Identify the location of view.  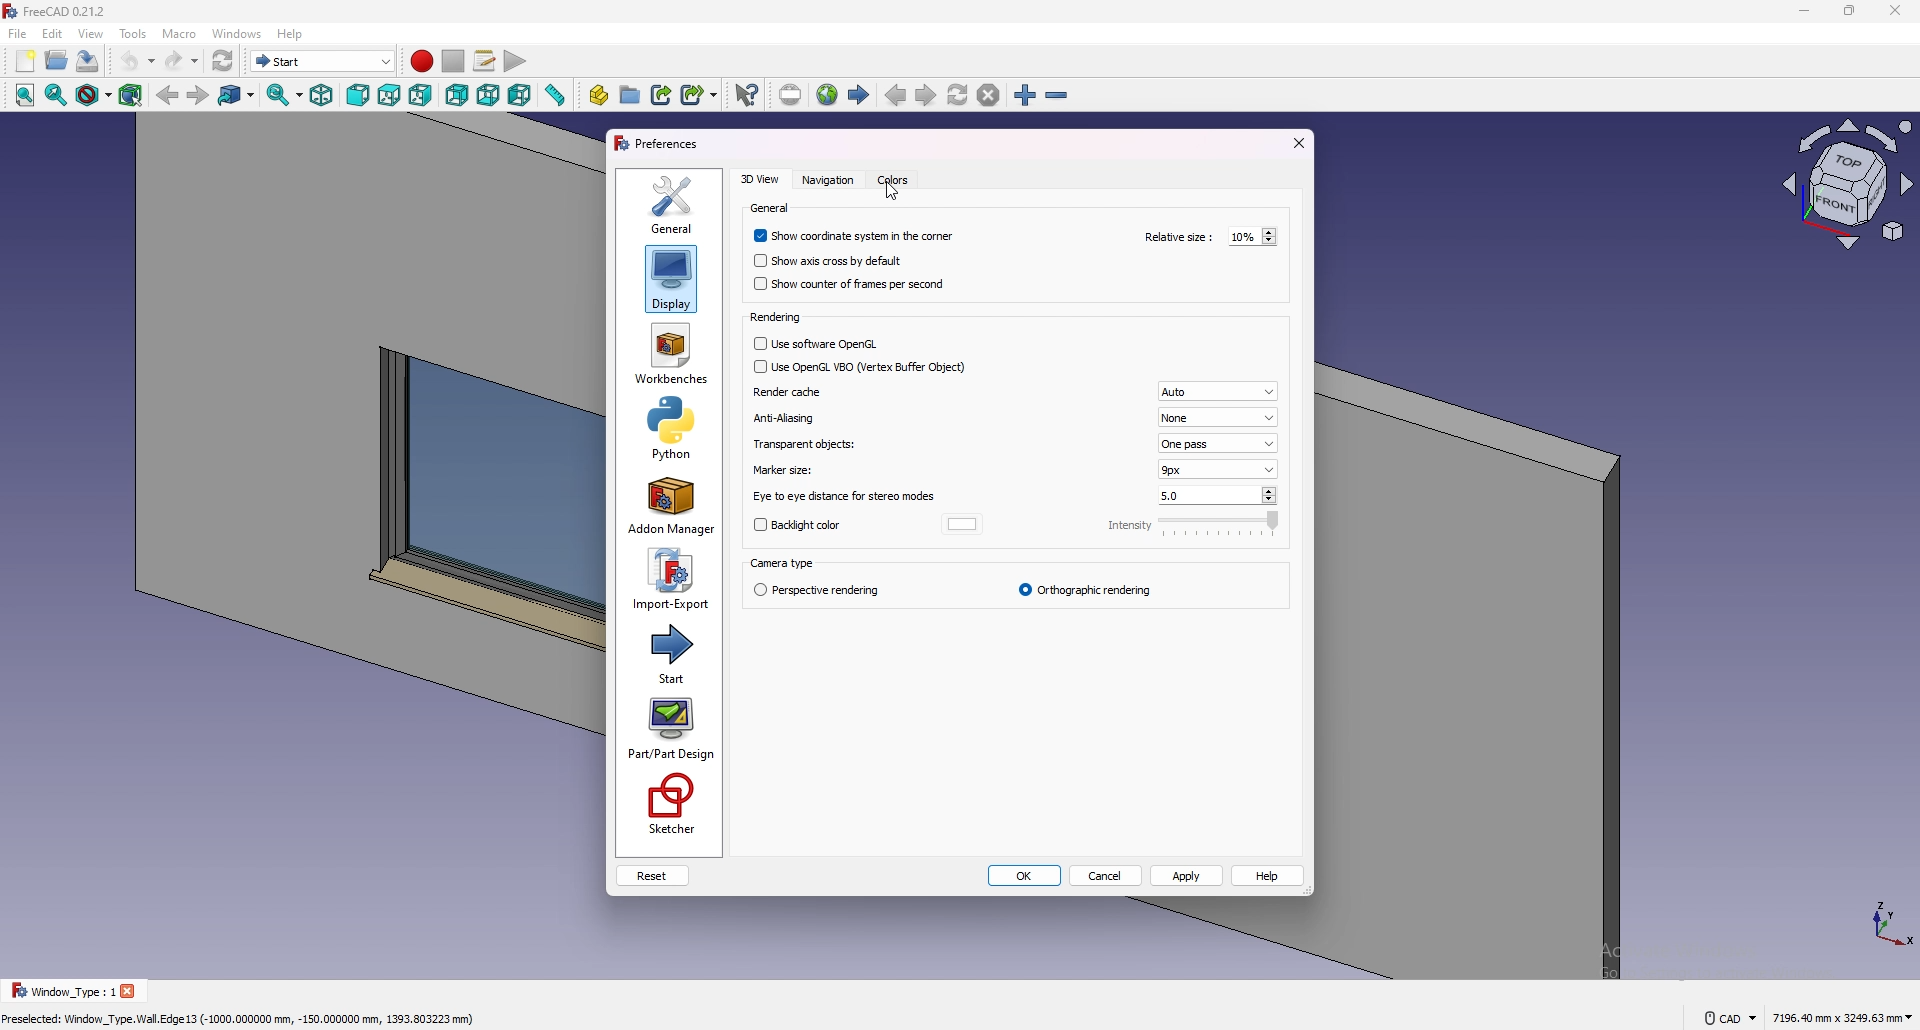
(92, 33).